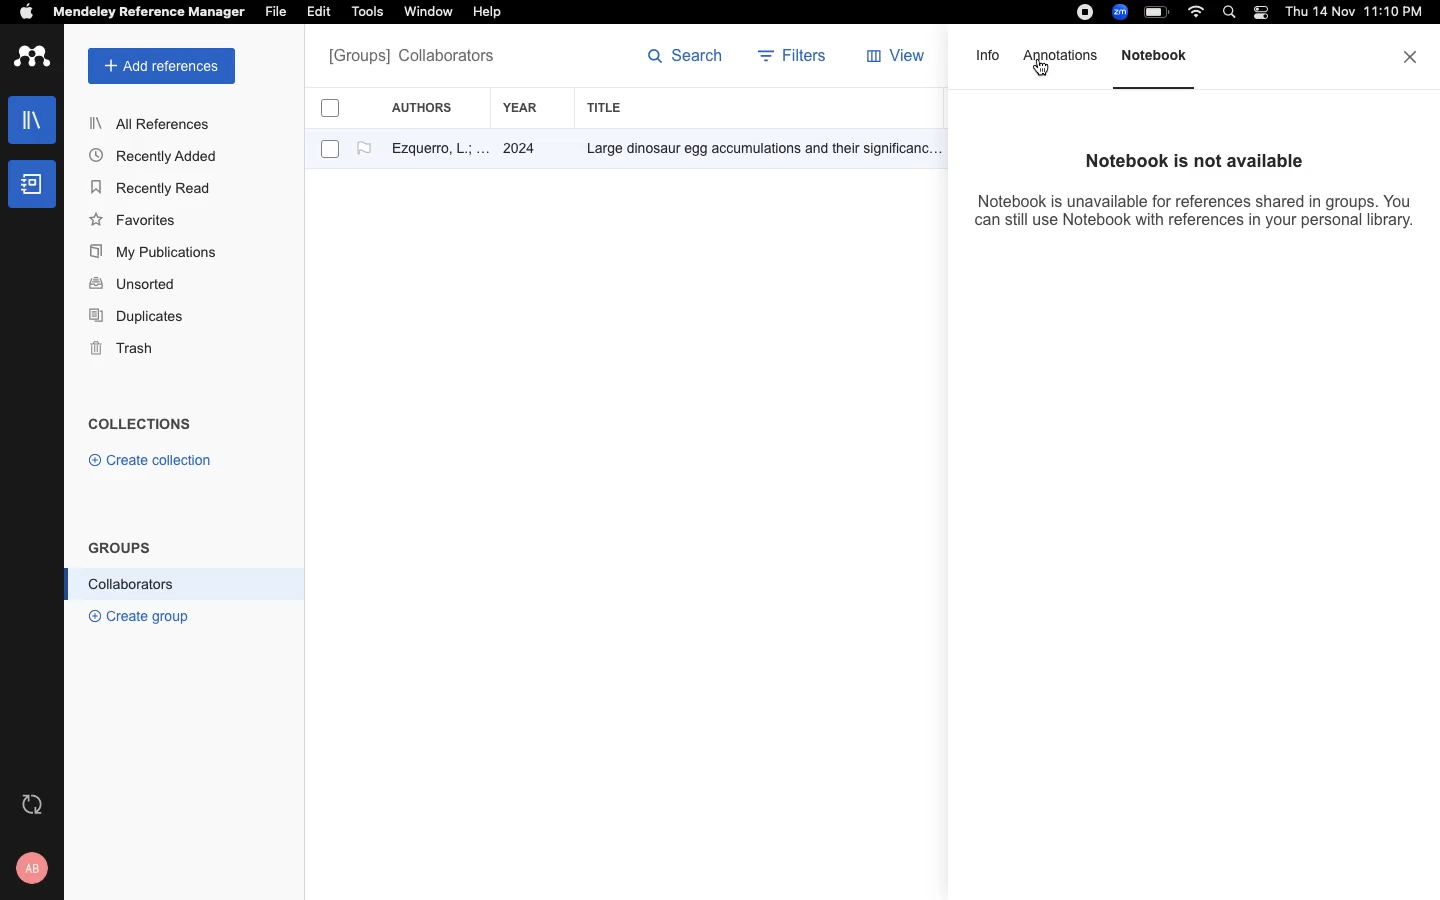 The image size is (1440, 900). What do you see at coordinates (433, 107) in the screenshot?
I see `authors` at bounding box center [433, 107].